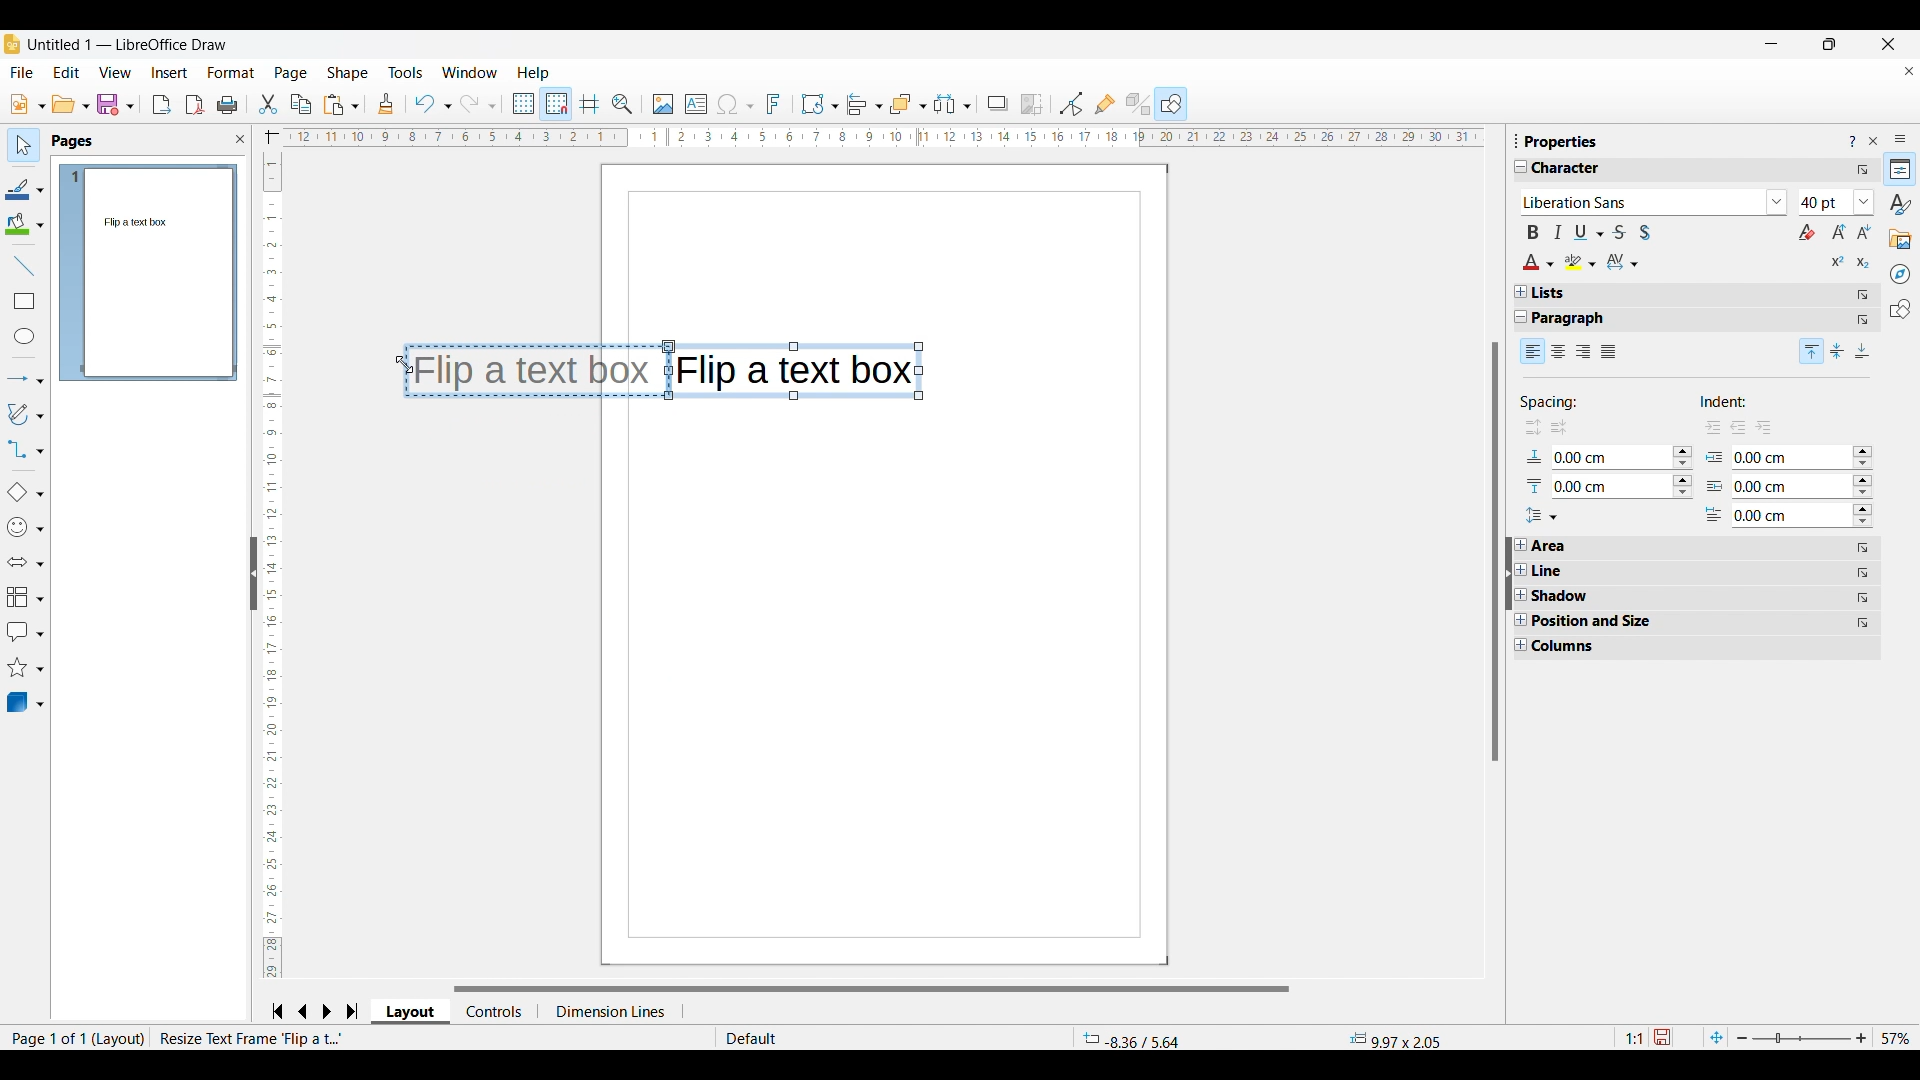  Describe the element at coordinates (1852, 142) in the screenshot. I see `Help about sidebar` at that location.